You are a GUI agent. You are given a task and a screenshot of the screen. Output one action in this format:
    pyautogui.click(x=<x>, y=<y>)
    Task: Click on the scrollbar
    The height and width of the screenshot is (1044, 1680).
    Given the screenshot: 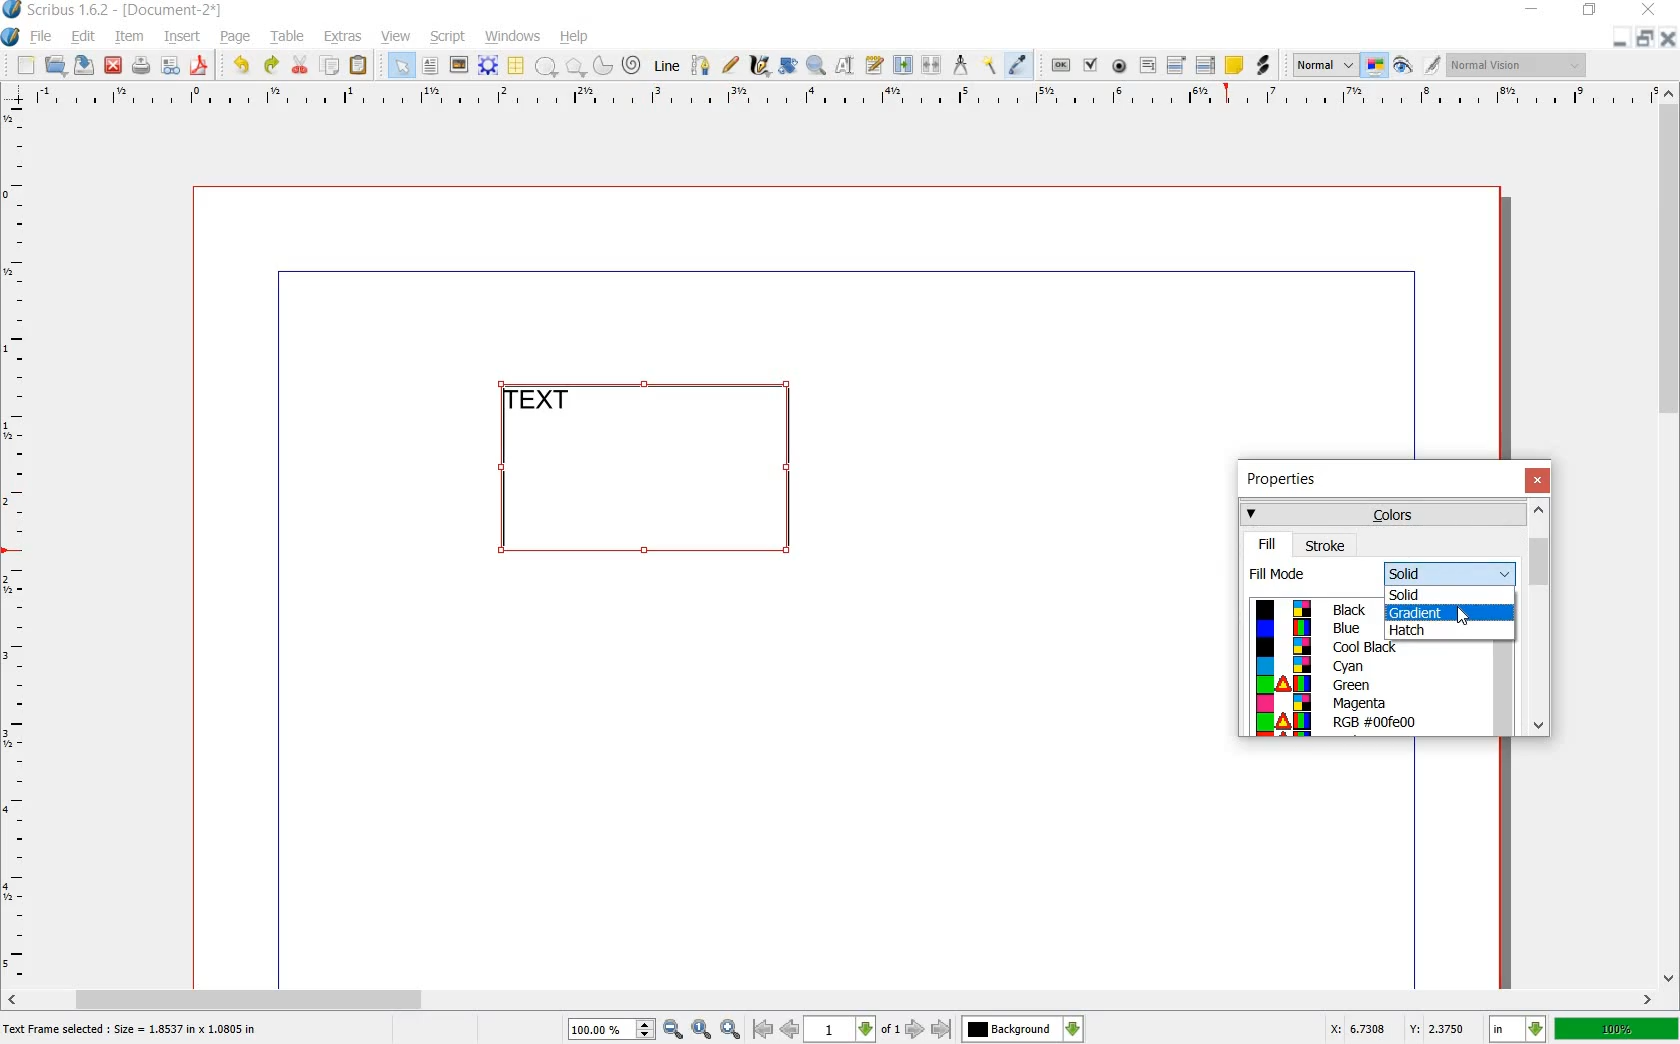 What is the action you would take?
    pyautogui.click(x=1538, y=617)
    